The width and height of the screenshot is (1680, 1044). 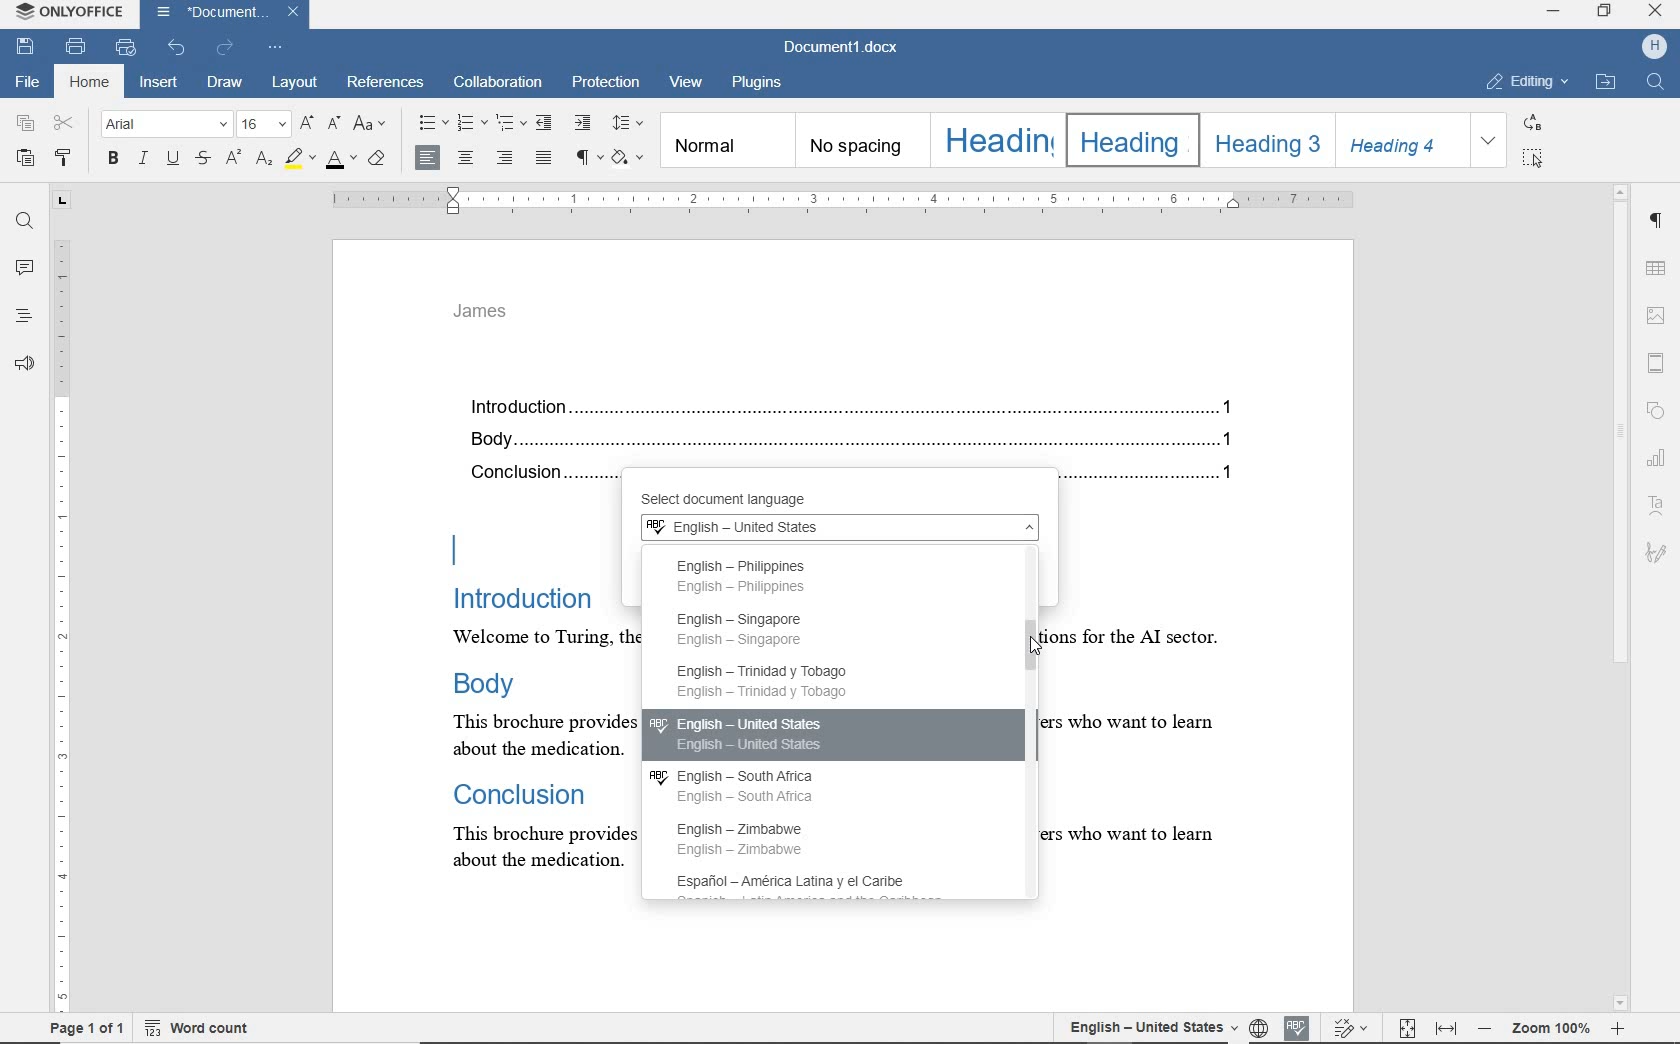 I want to click on james, so click(x=481, y=312).